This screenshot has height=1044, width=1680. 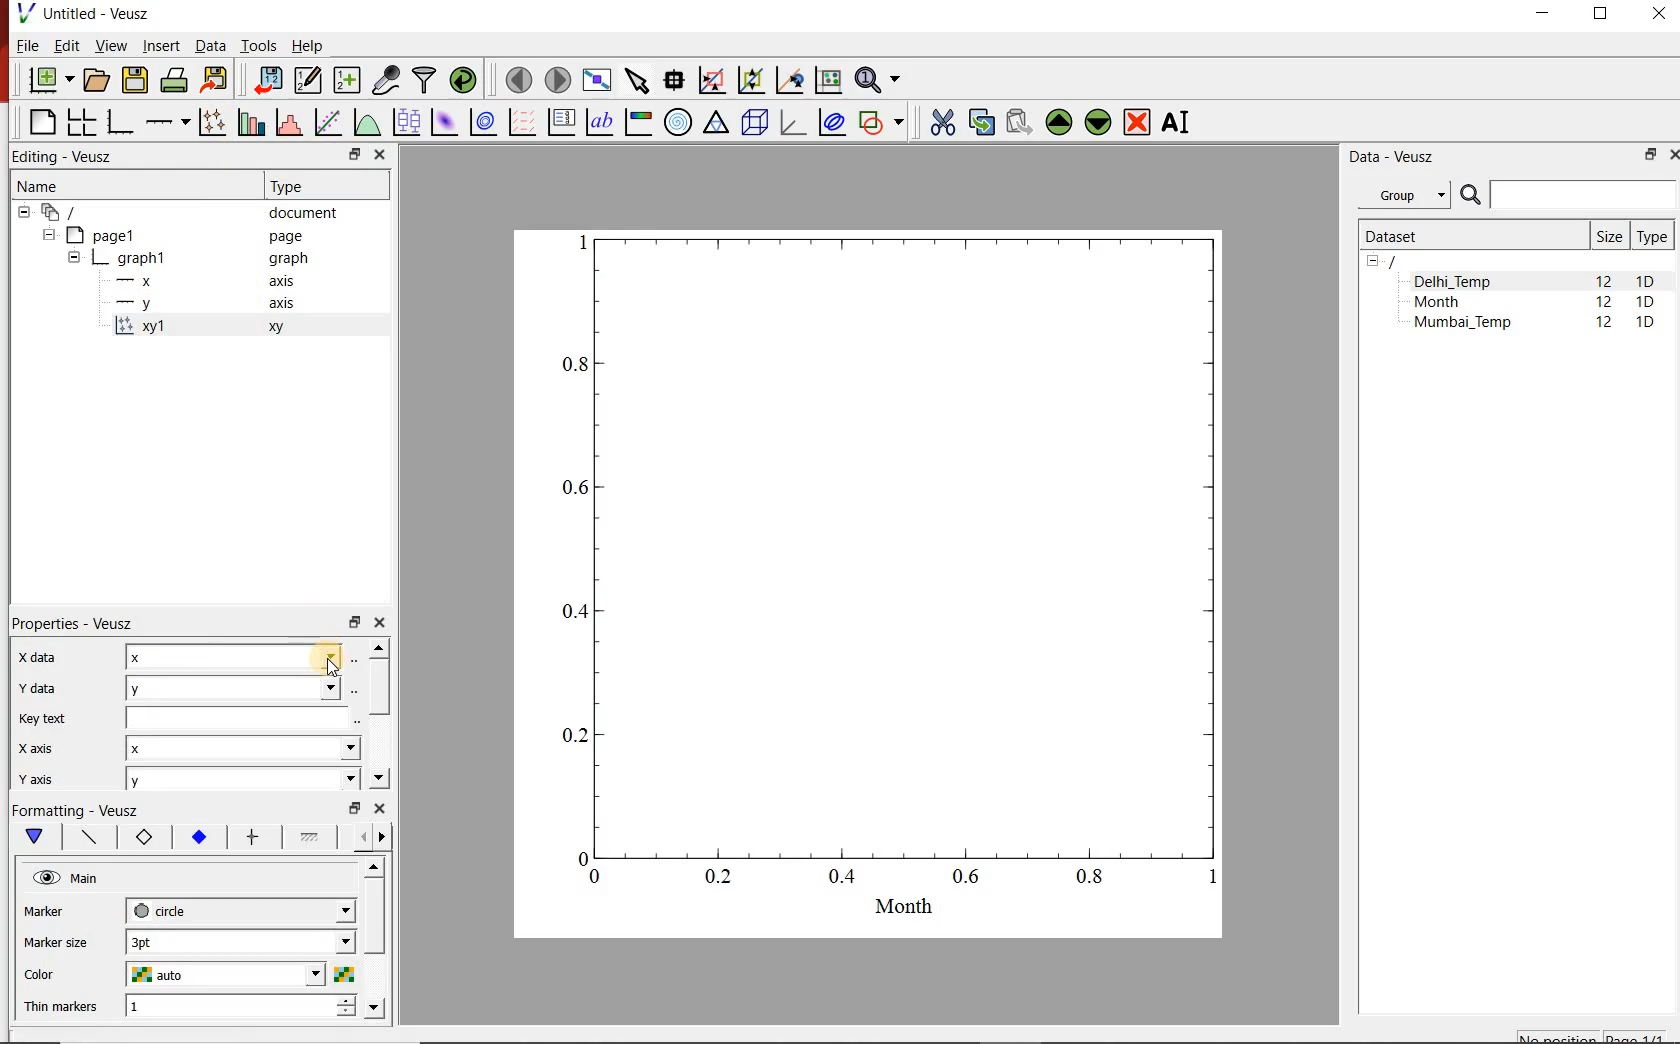 What do you see at coordinates (357, 807) in the screenshot?
I see `restore` at bounding box center [357, 807].